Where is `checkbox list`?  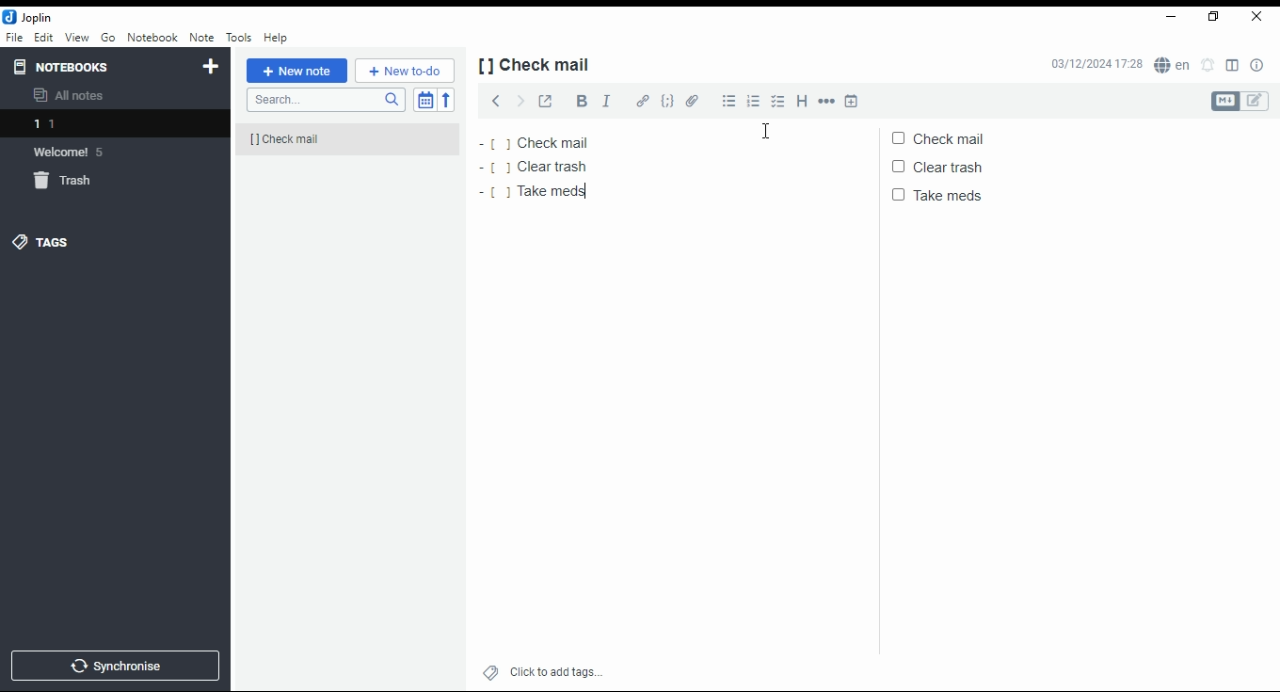
checkbox list is located at coordinates (776, 100).